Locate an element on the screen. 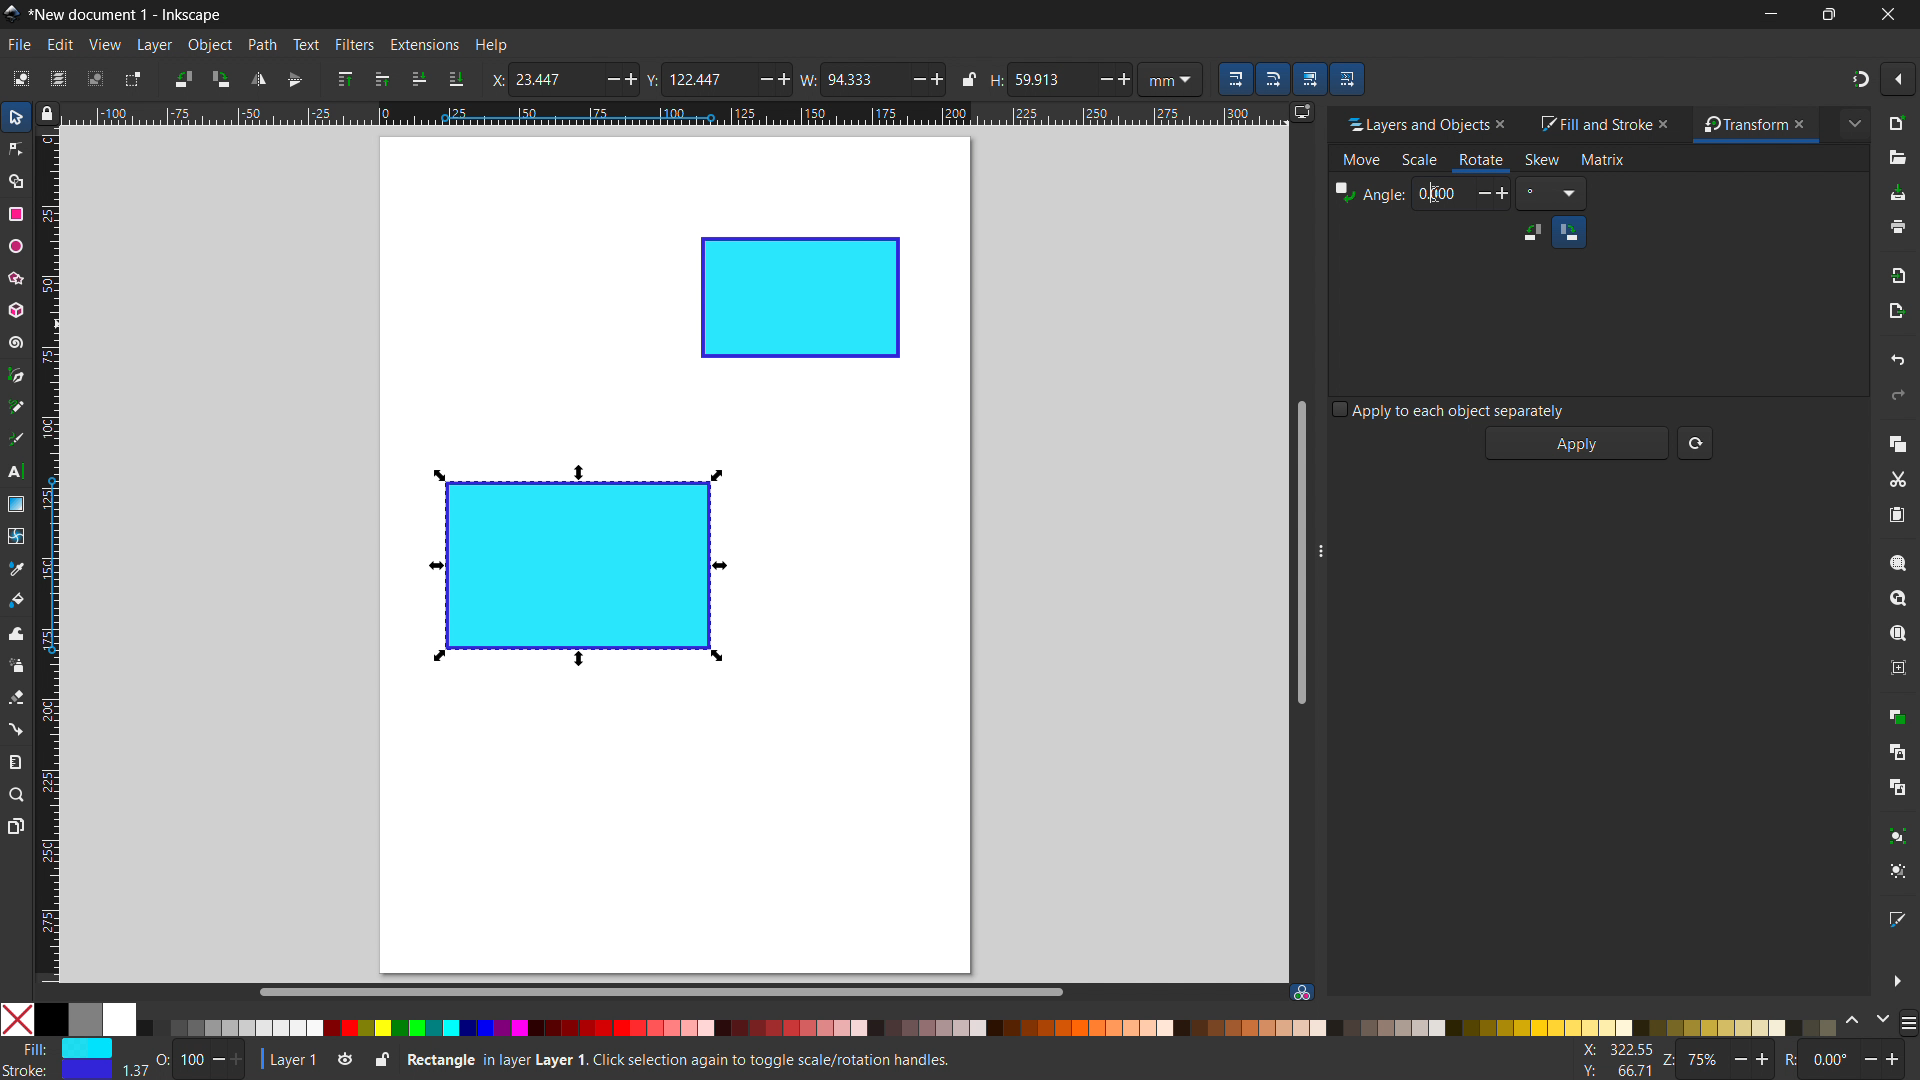  Text Cursor is located at coordinates (1437, 191).